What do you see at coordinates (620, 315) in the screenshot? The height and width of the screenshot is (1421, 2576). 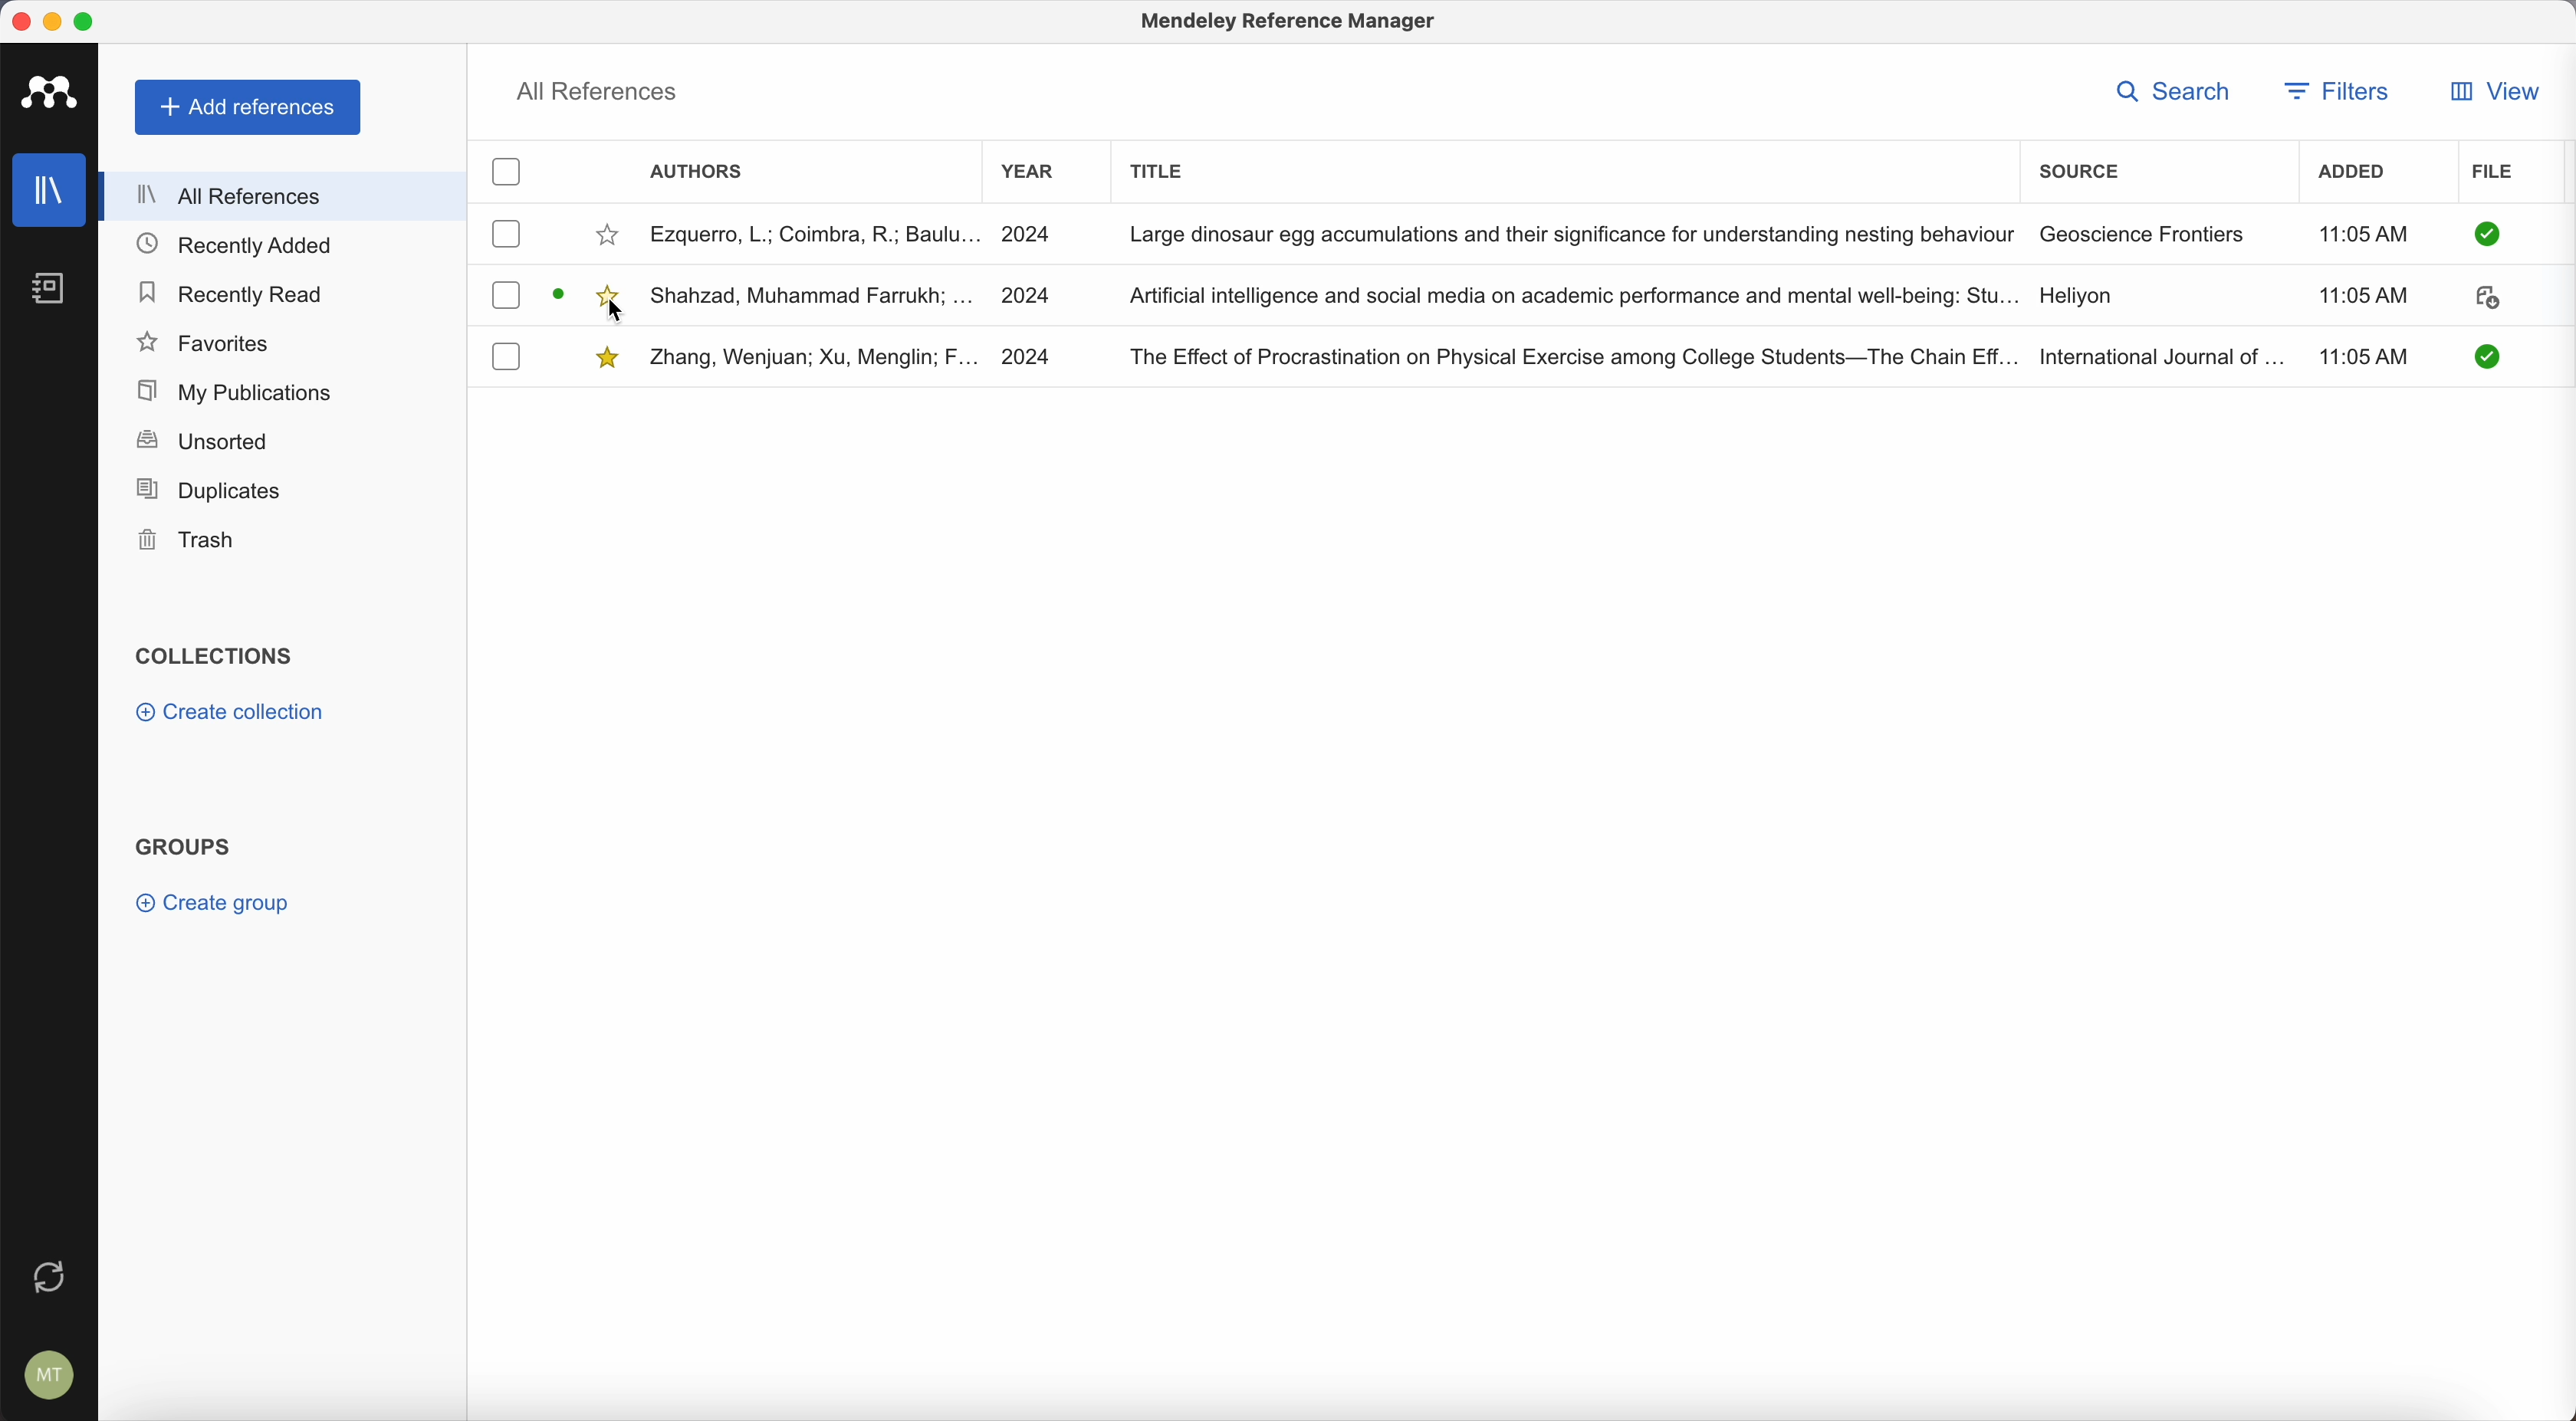 I see `cursor` at bounding box center [620, 315].